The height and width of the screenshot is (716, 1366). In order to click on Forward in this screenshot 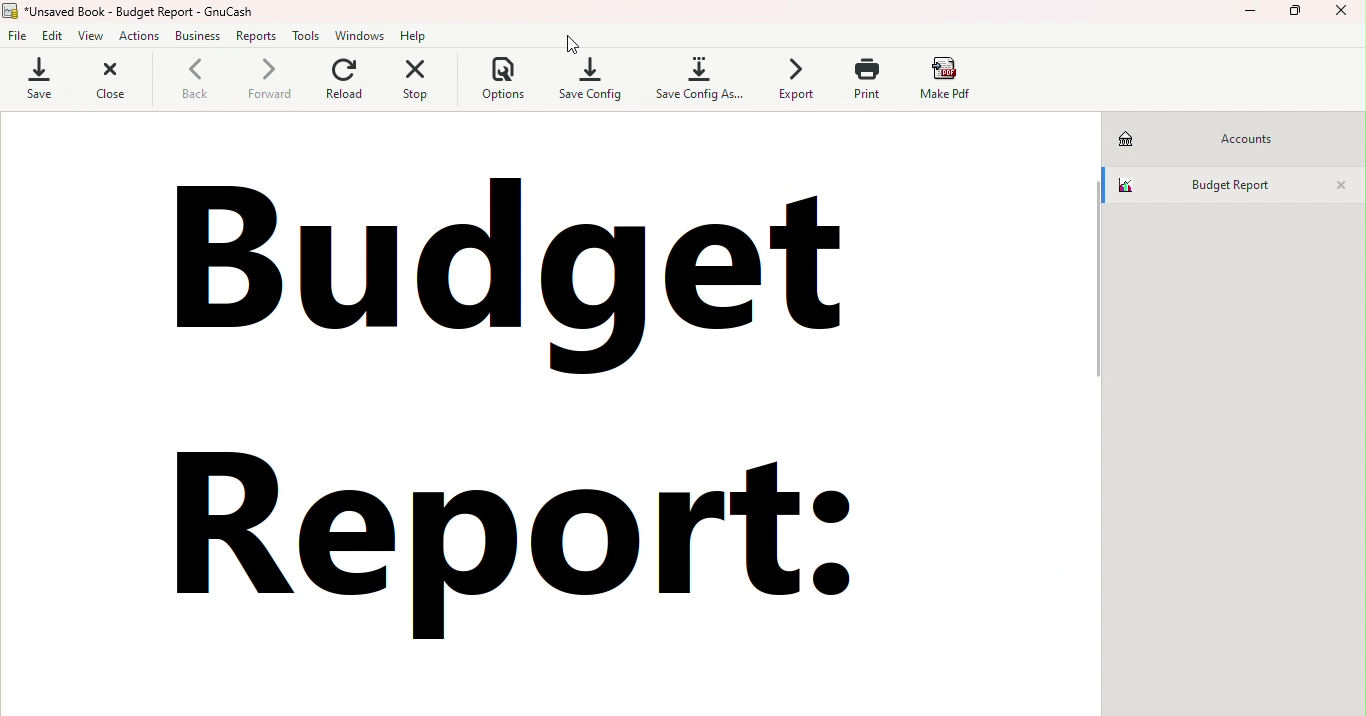, I will do `click(270, 86)`.